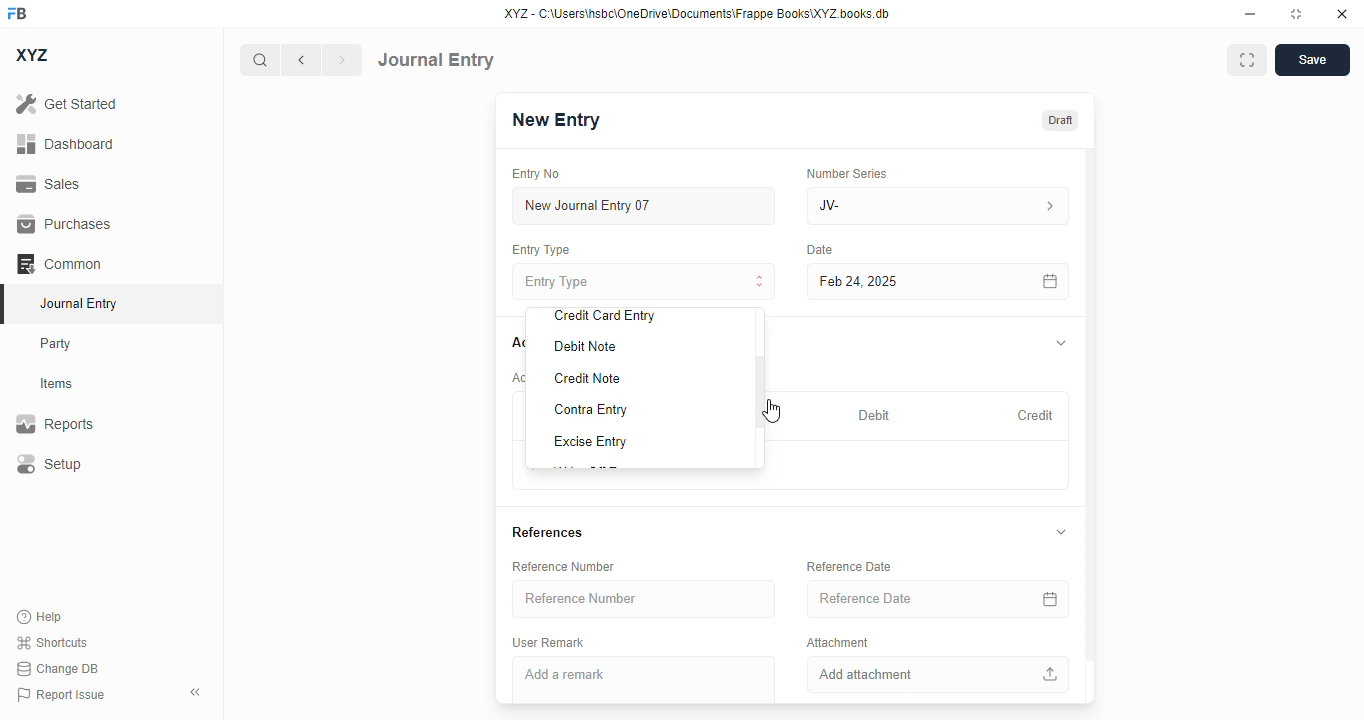  Describe the element at coordinates (557, 119) in the screenshot. I see `new entry` at that location.